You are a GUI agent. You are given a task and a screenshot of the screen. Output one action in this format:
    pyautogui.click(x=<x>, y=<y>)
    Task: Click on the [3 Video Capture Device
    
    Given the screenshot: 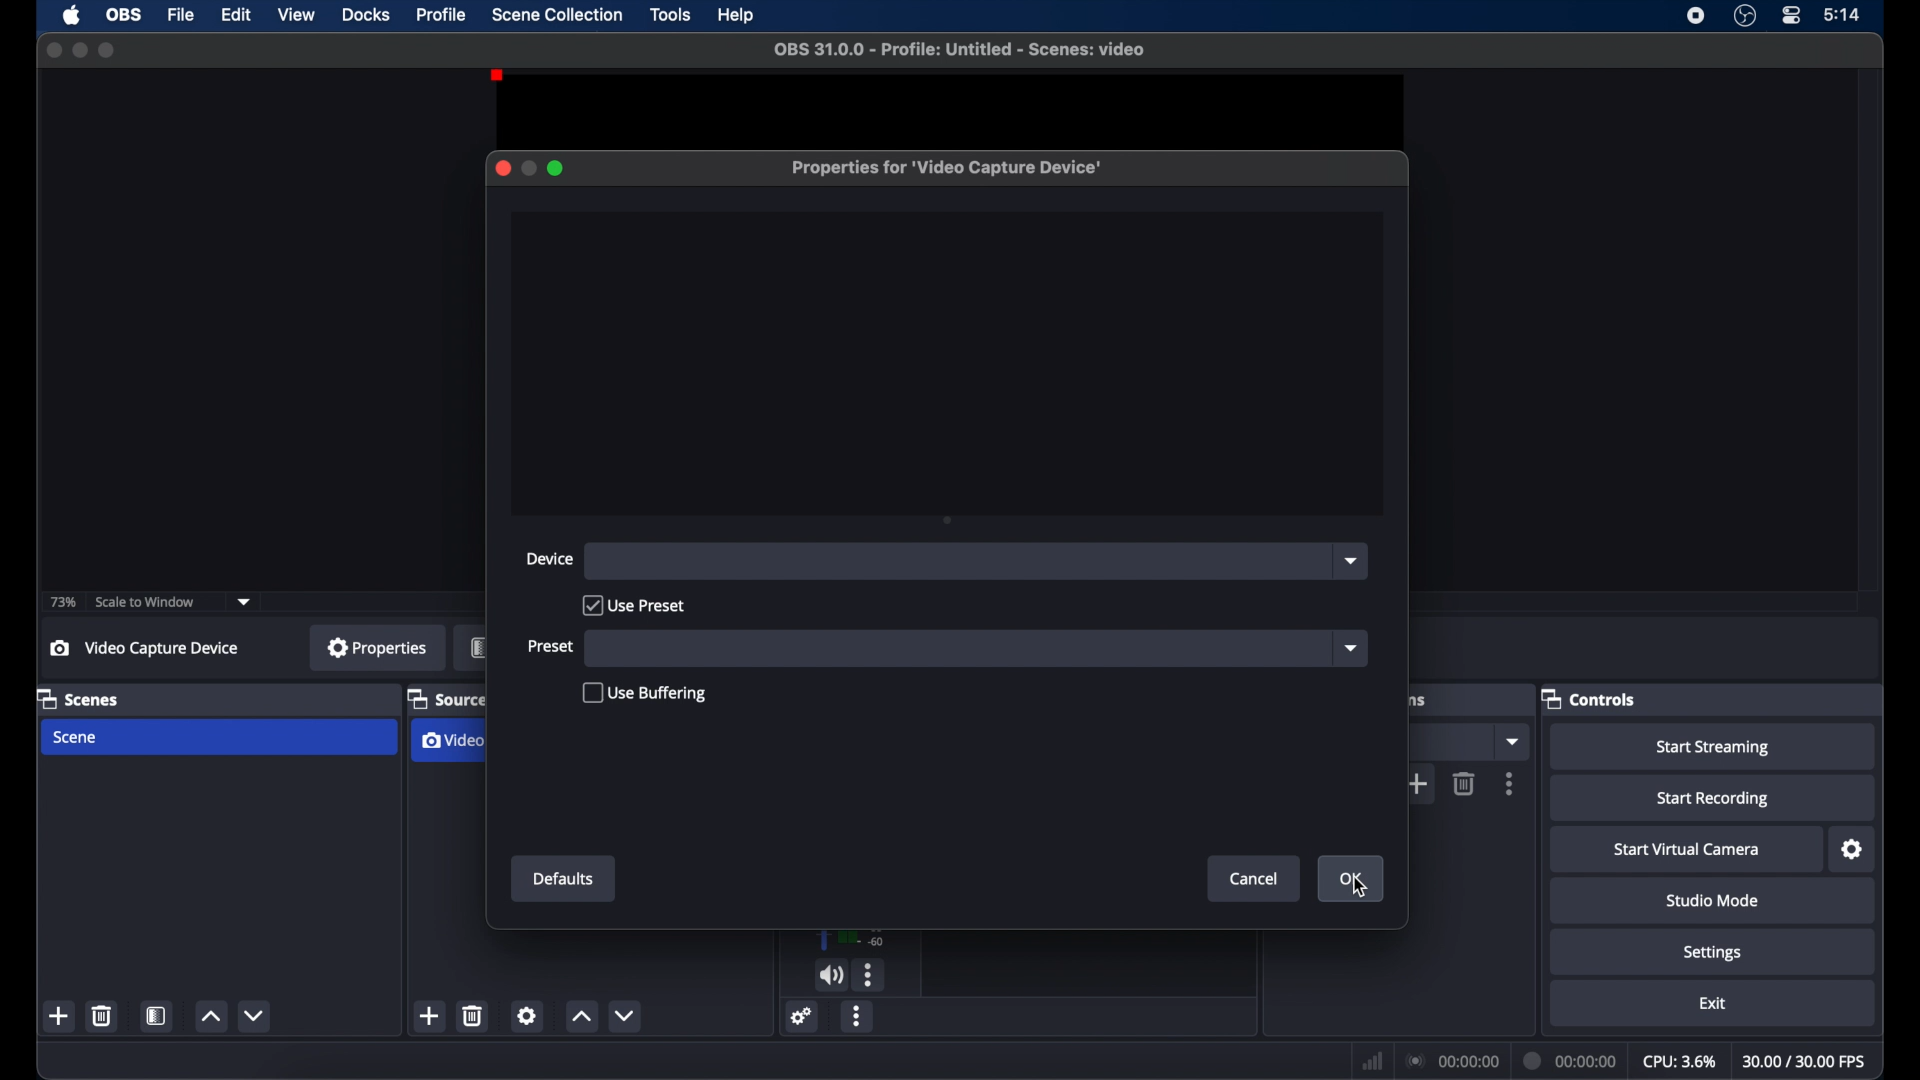 What is the action you would take?
    pyautogui.click(x=155, y=649)
    